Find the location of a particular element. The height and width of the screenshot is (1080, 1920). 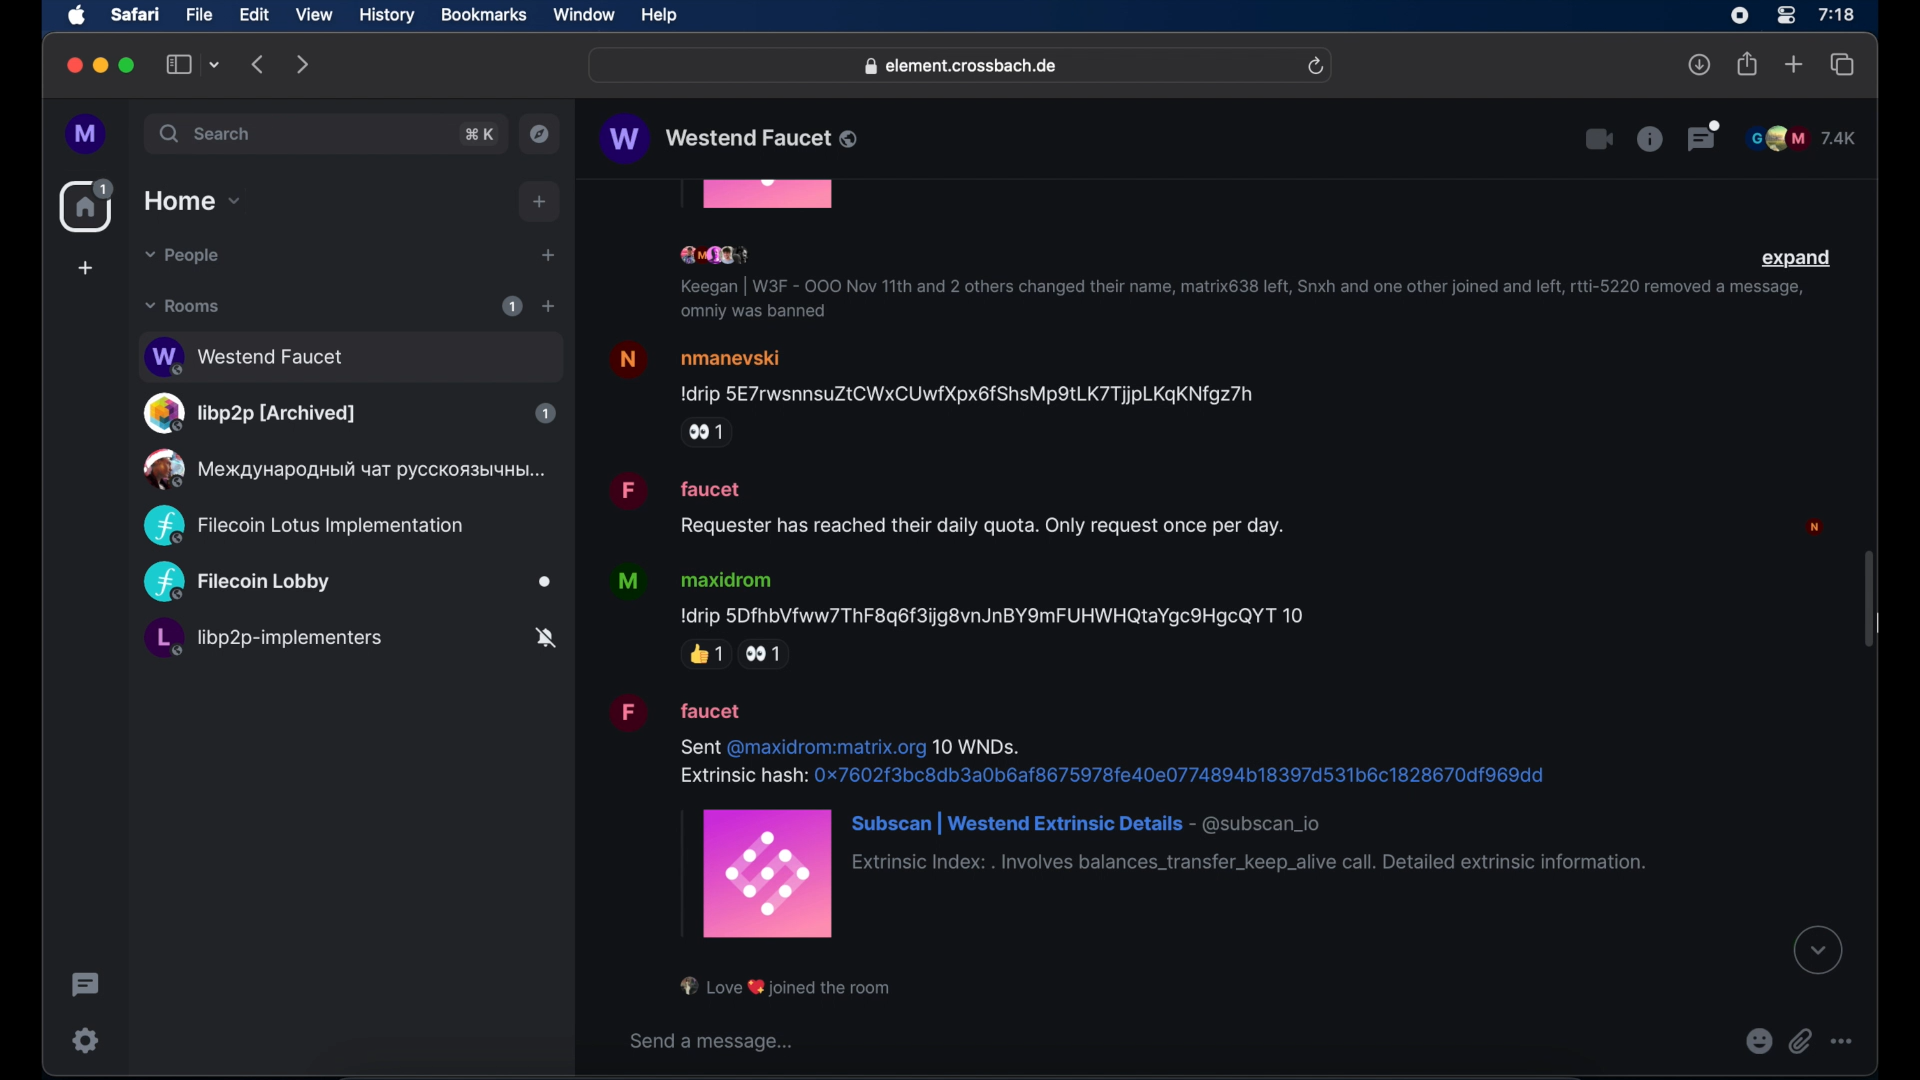

search shortcut is located at coordinates (481, 134).